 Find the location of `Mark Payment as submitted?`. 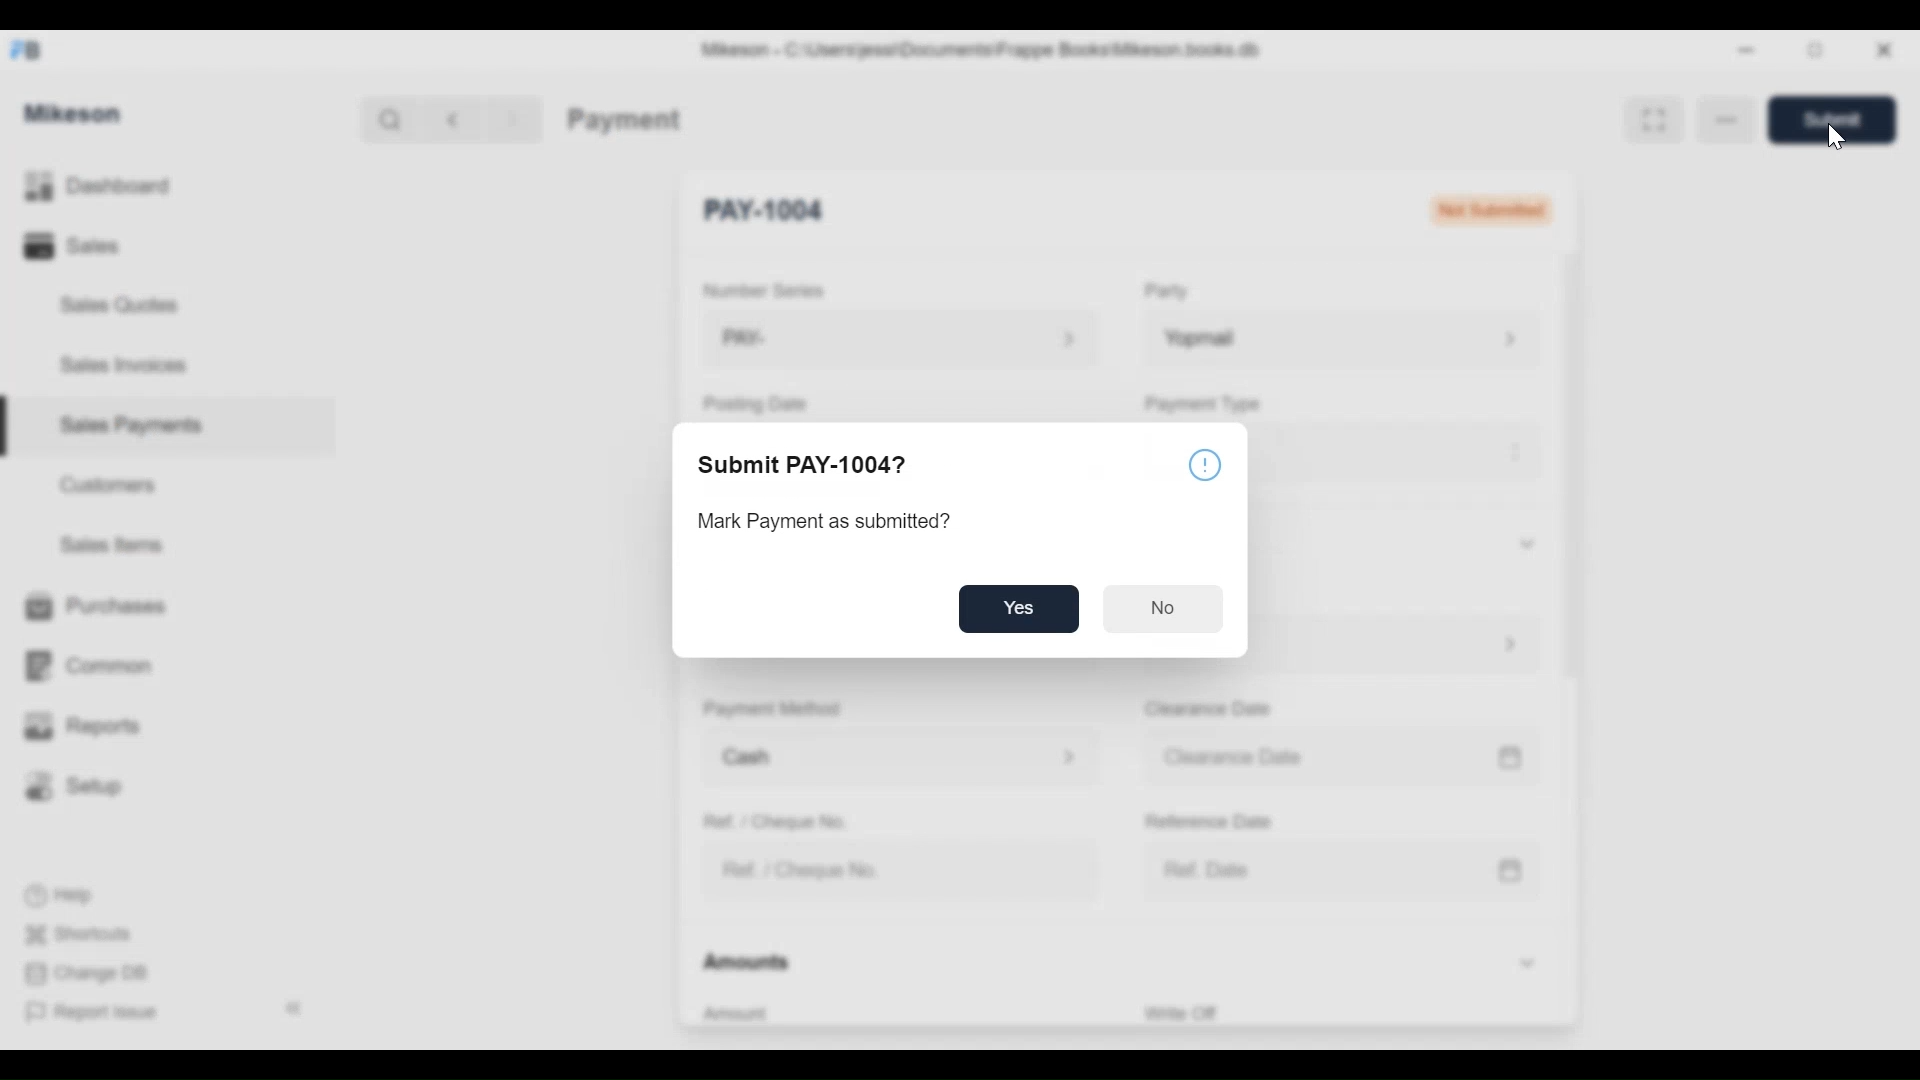

Mark Payment as submitted? is located at coordinates (824, 524).